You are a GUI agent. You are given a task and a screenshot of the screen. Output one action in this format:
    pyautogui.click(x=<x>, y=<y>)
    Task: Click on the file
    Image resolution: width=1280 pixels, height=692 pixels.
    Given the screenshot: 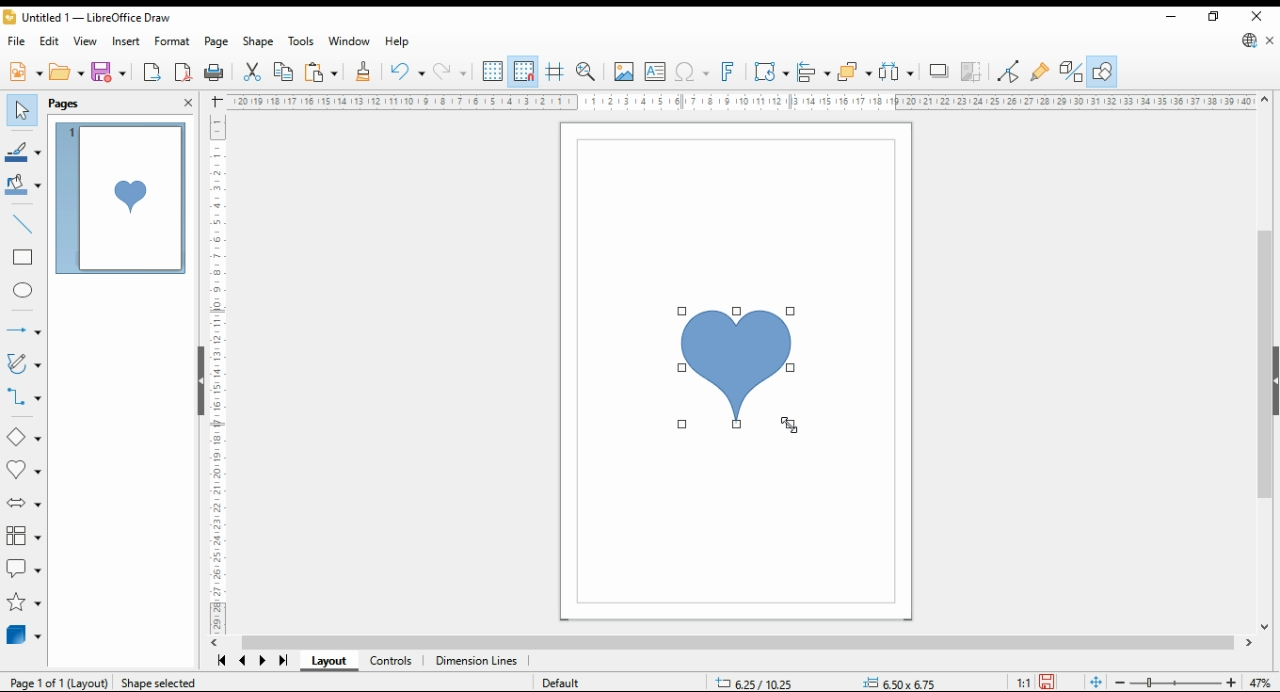 What is the action you would take?
    pyautogui.click(x=15, y=42)
    